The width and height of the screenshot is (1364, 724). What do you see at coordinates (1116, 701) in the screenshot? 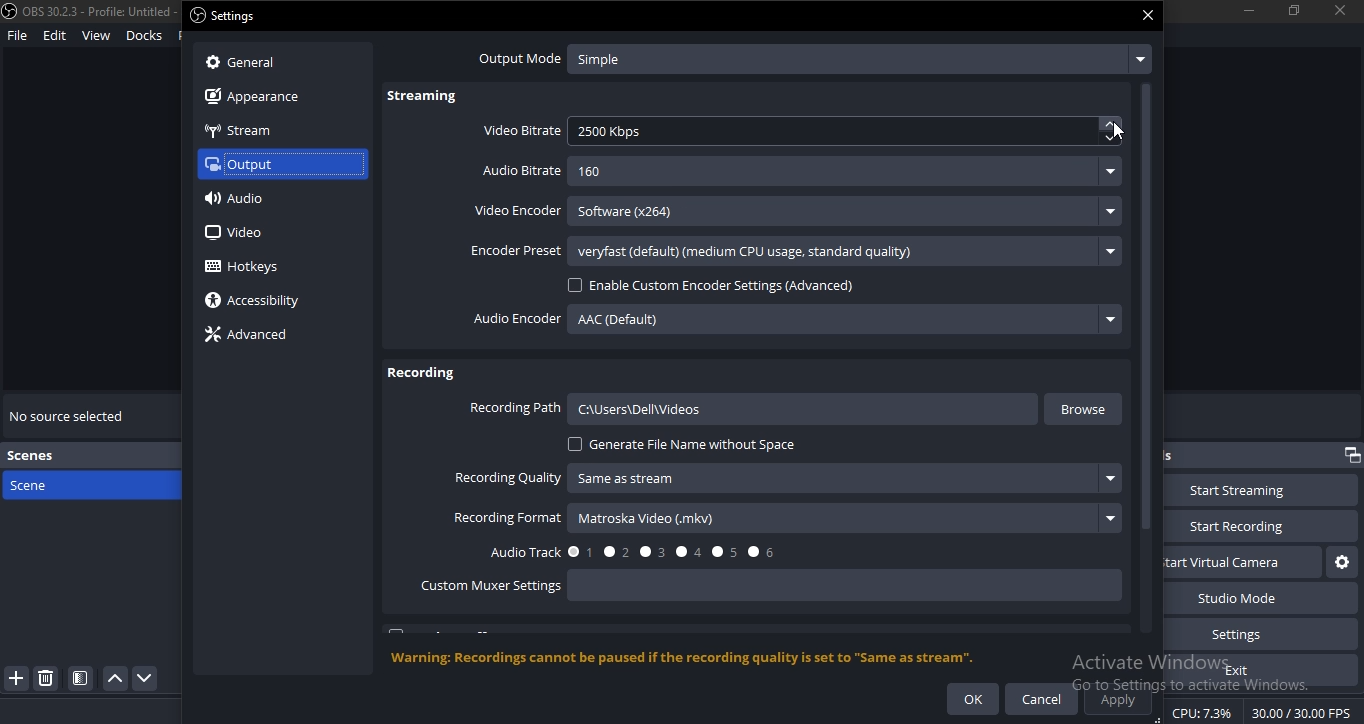
I see `apply ` at bounding box center [1116, 701].